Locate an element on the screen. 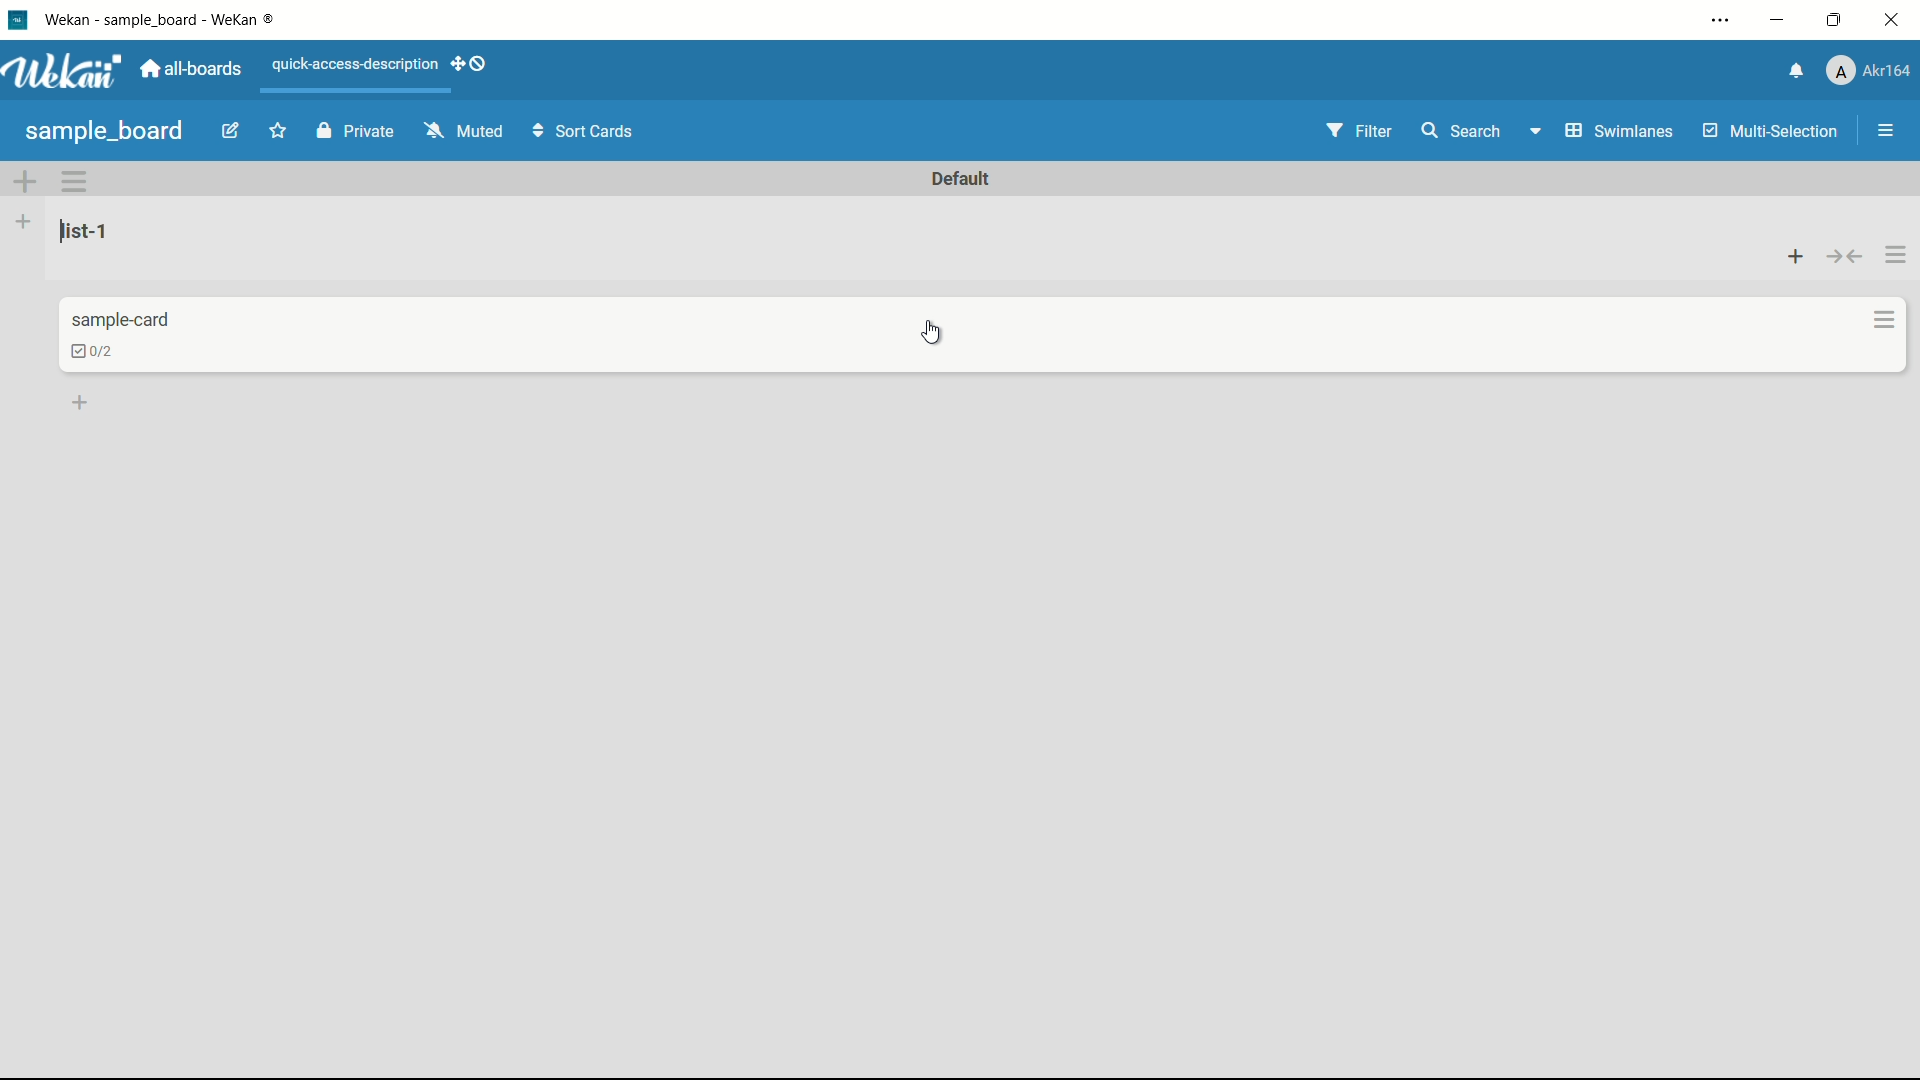 The width and height of the screenshot is (1920, 1080). app name is located at coordinates (173, 18).